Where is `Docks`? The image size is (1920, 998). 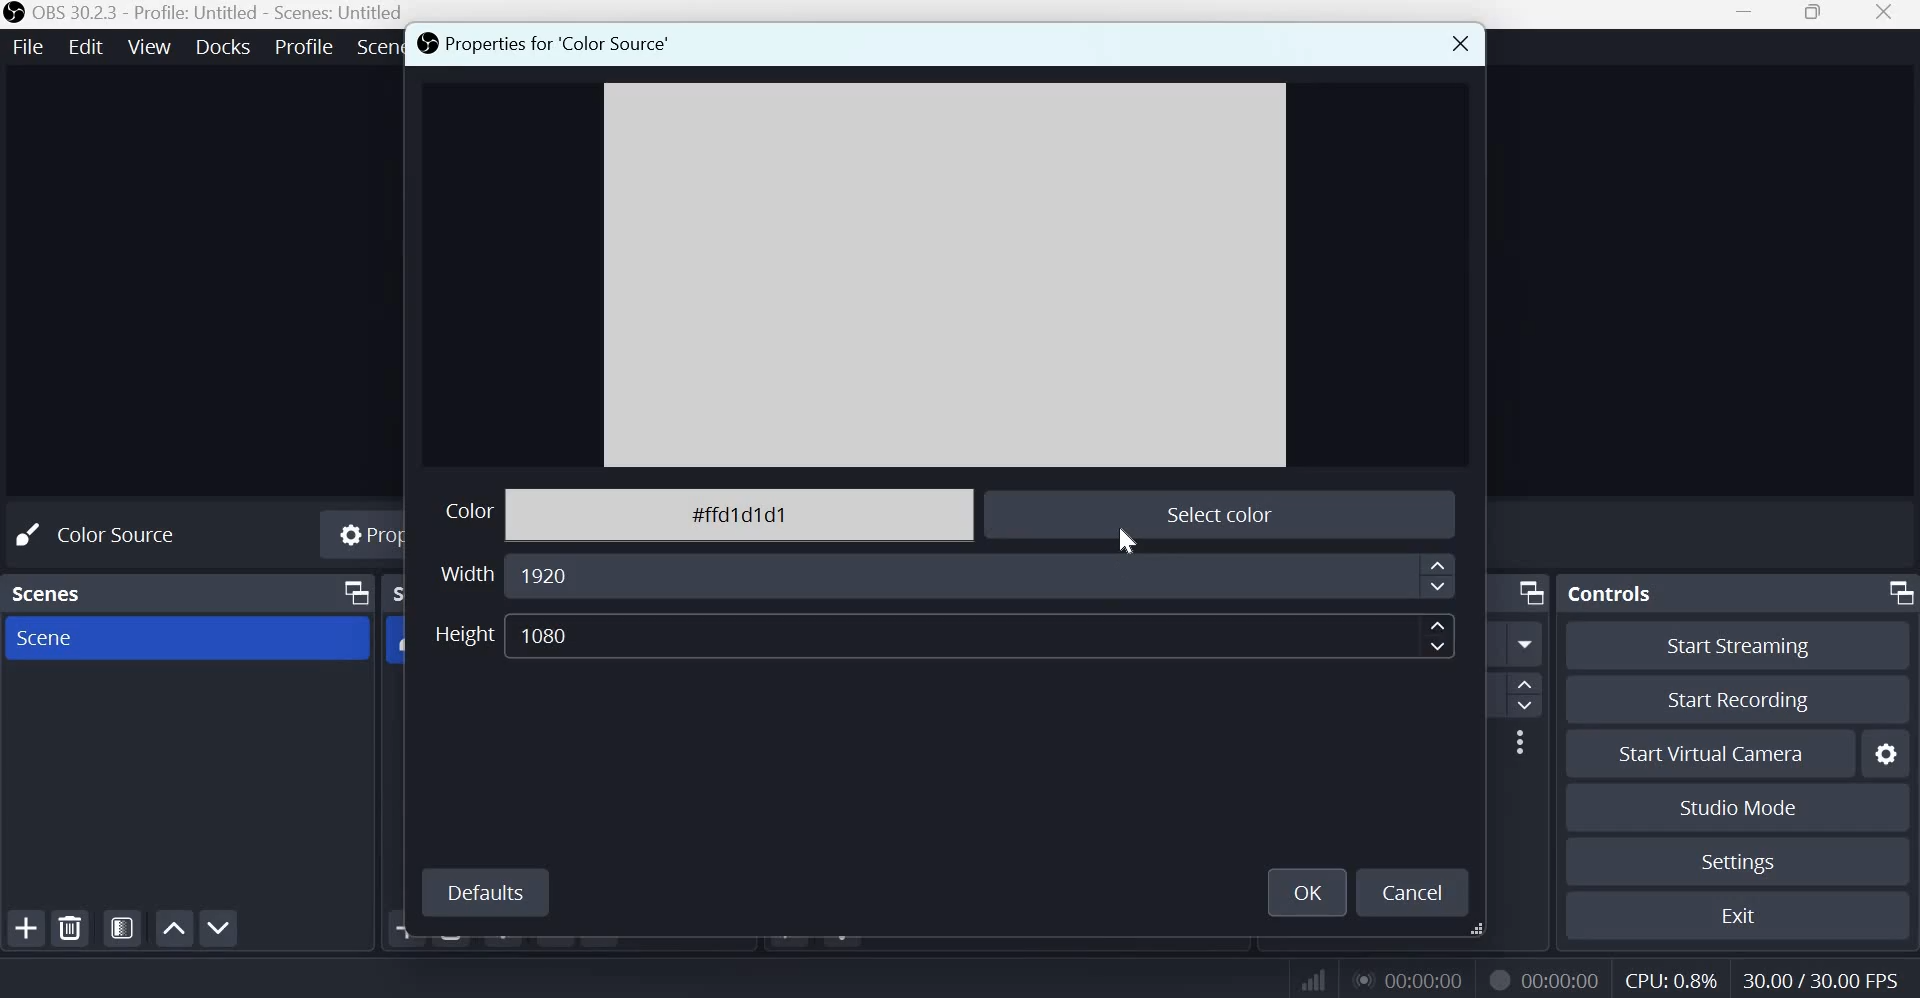 Docks is located at coordinates (223, 46).